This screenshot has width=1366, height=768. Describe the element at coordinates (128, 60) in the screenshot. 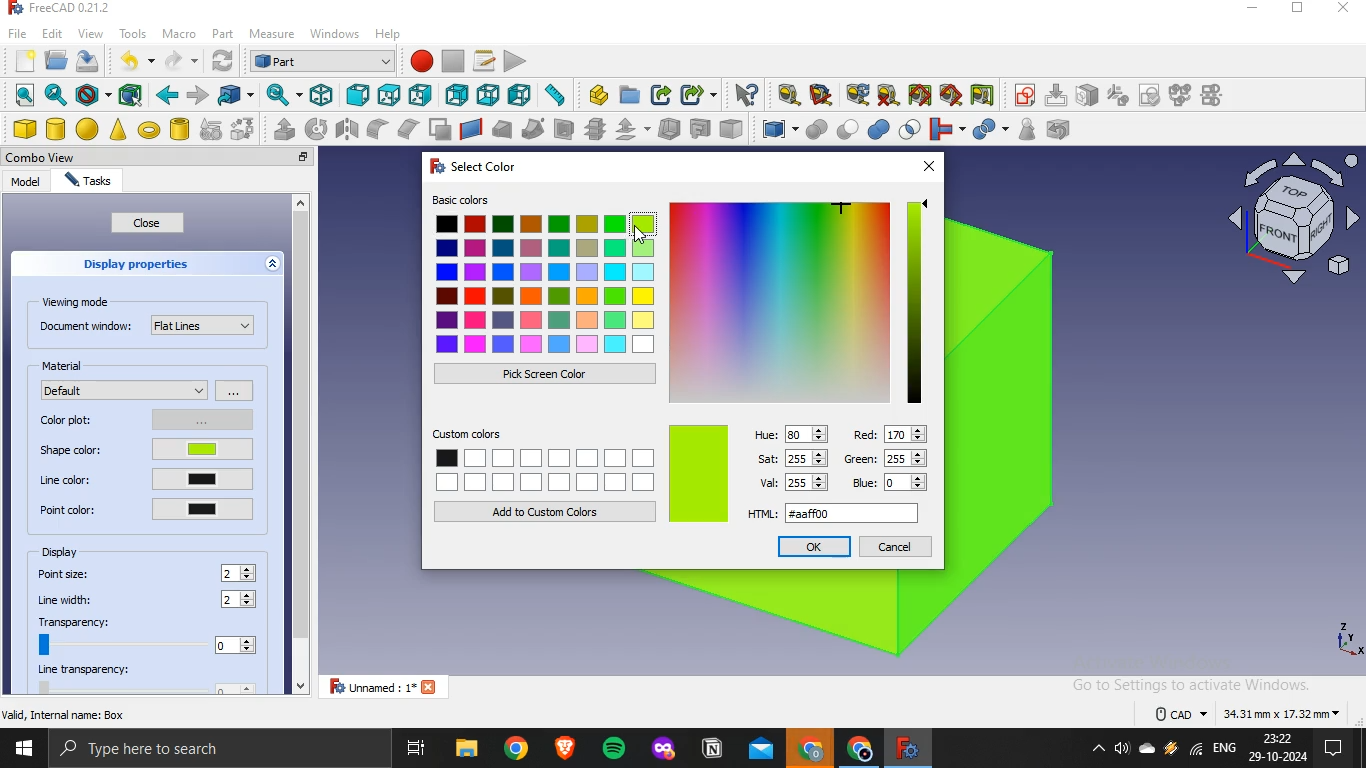

I see `undo` at that location.